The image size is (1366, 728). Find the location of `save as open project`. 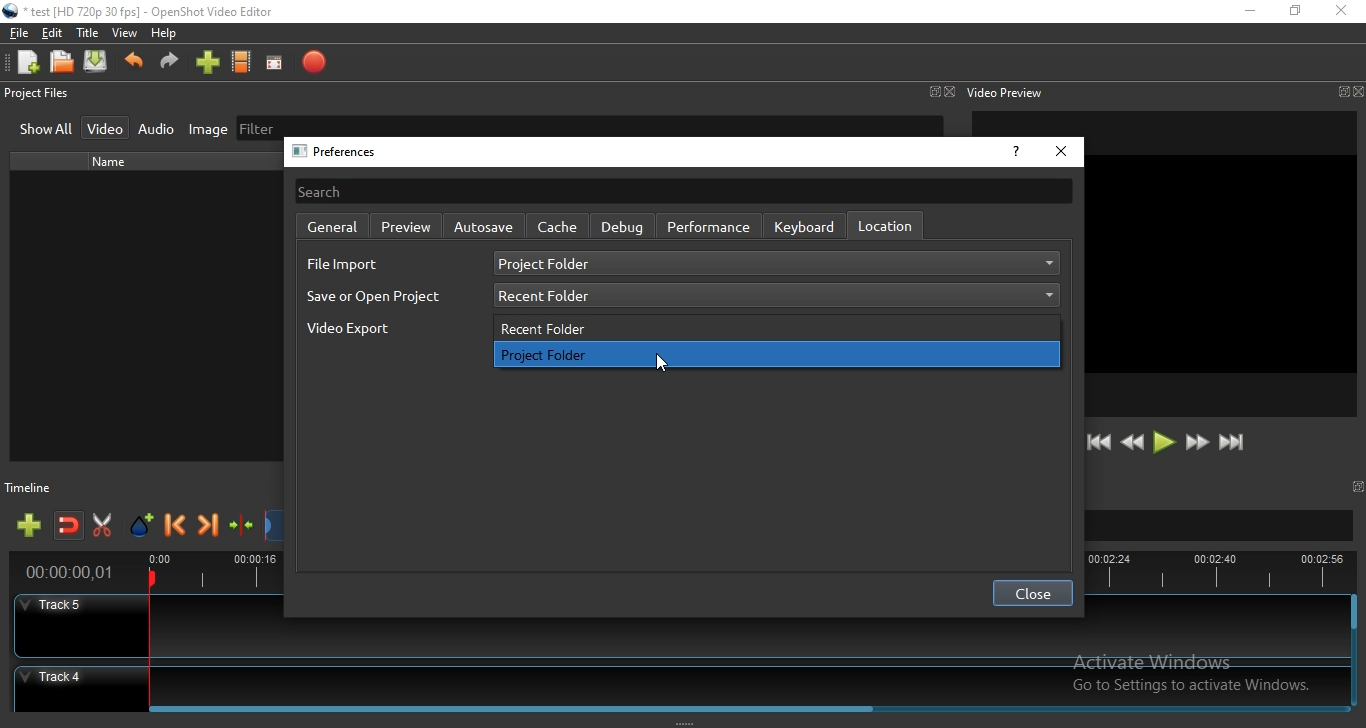

save as open project is located at coordinates (374, 296).